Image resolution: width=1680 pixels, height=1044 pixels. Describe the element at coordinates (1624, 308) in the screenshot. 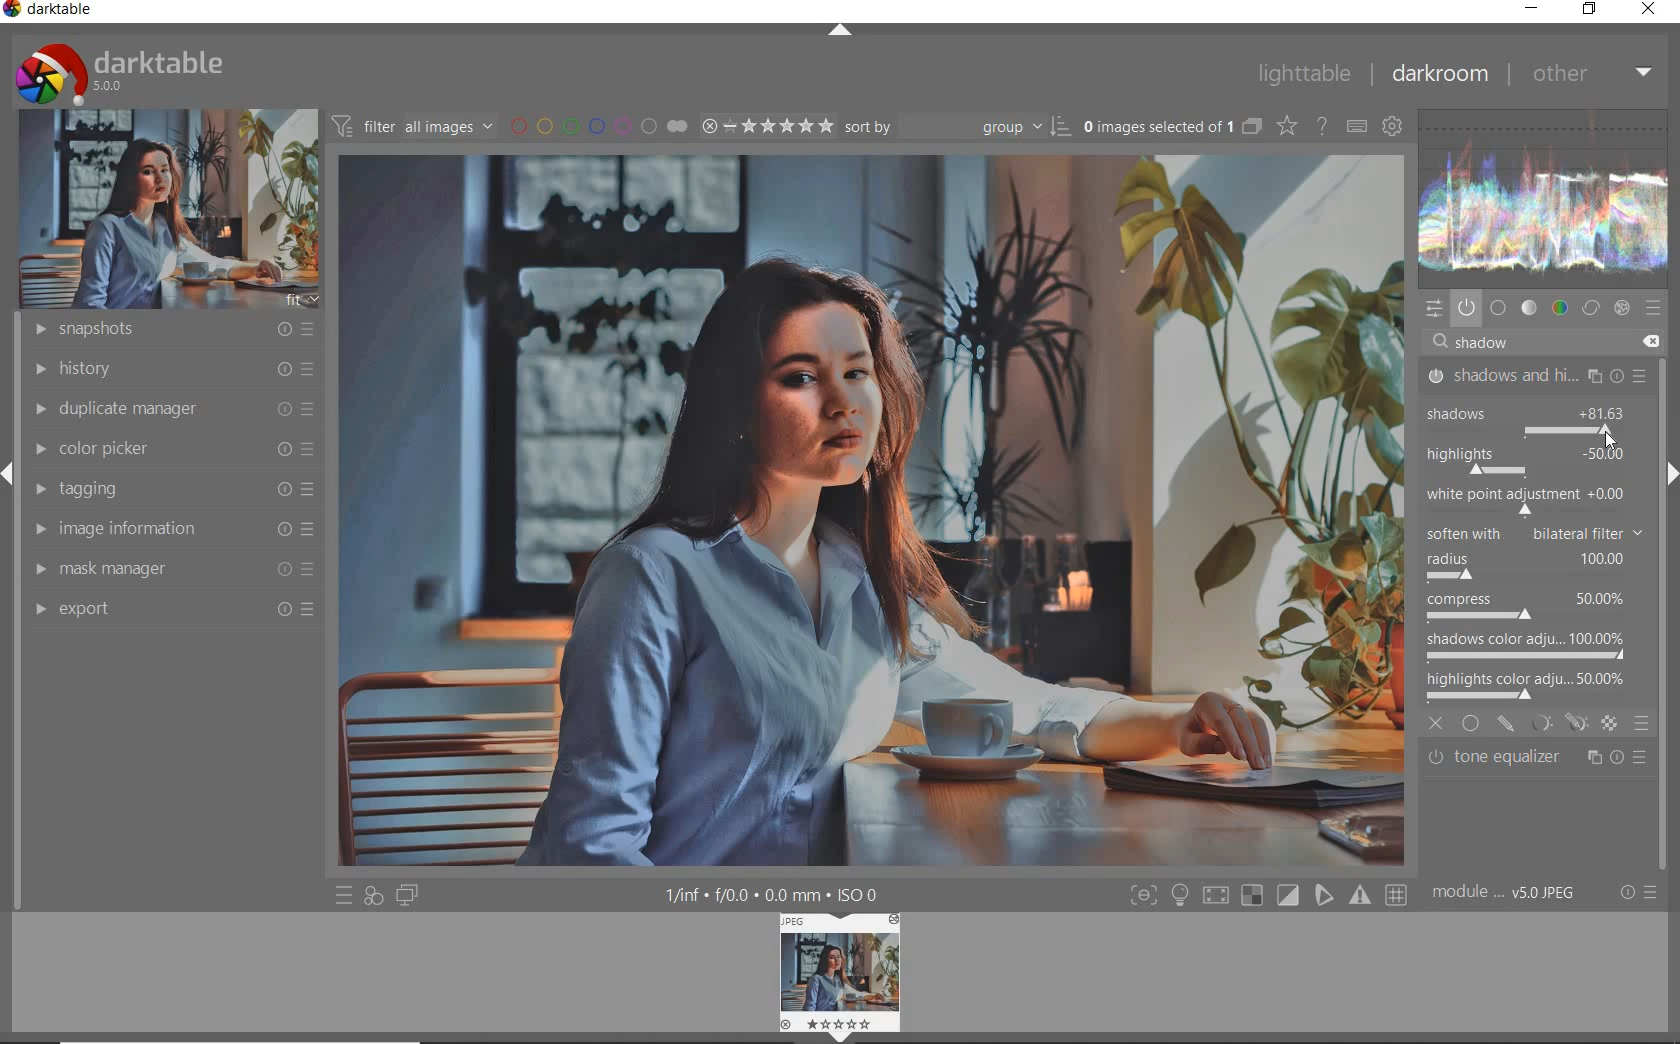

I see `effect` at that location.